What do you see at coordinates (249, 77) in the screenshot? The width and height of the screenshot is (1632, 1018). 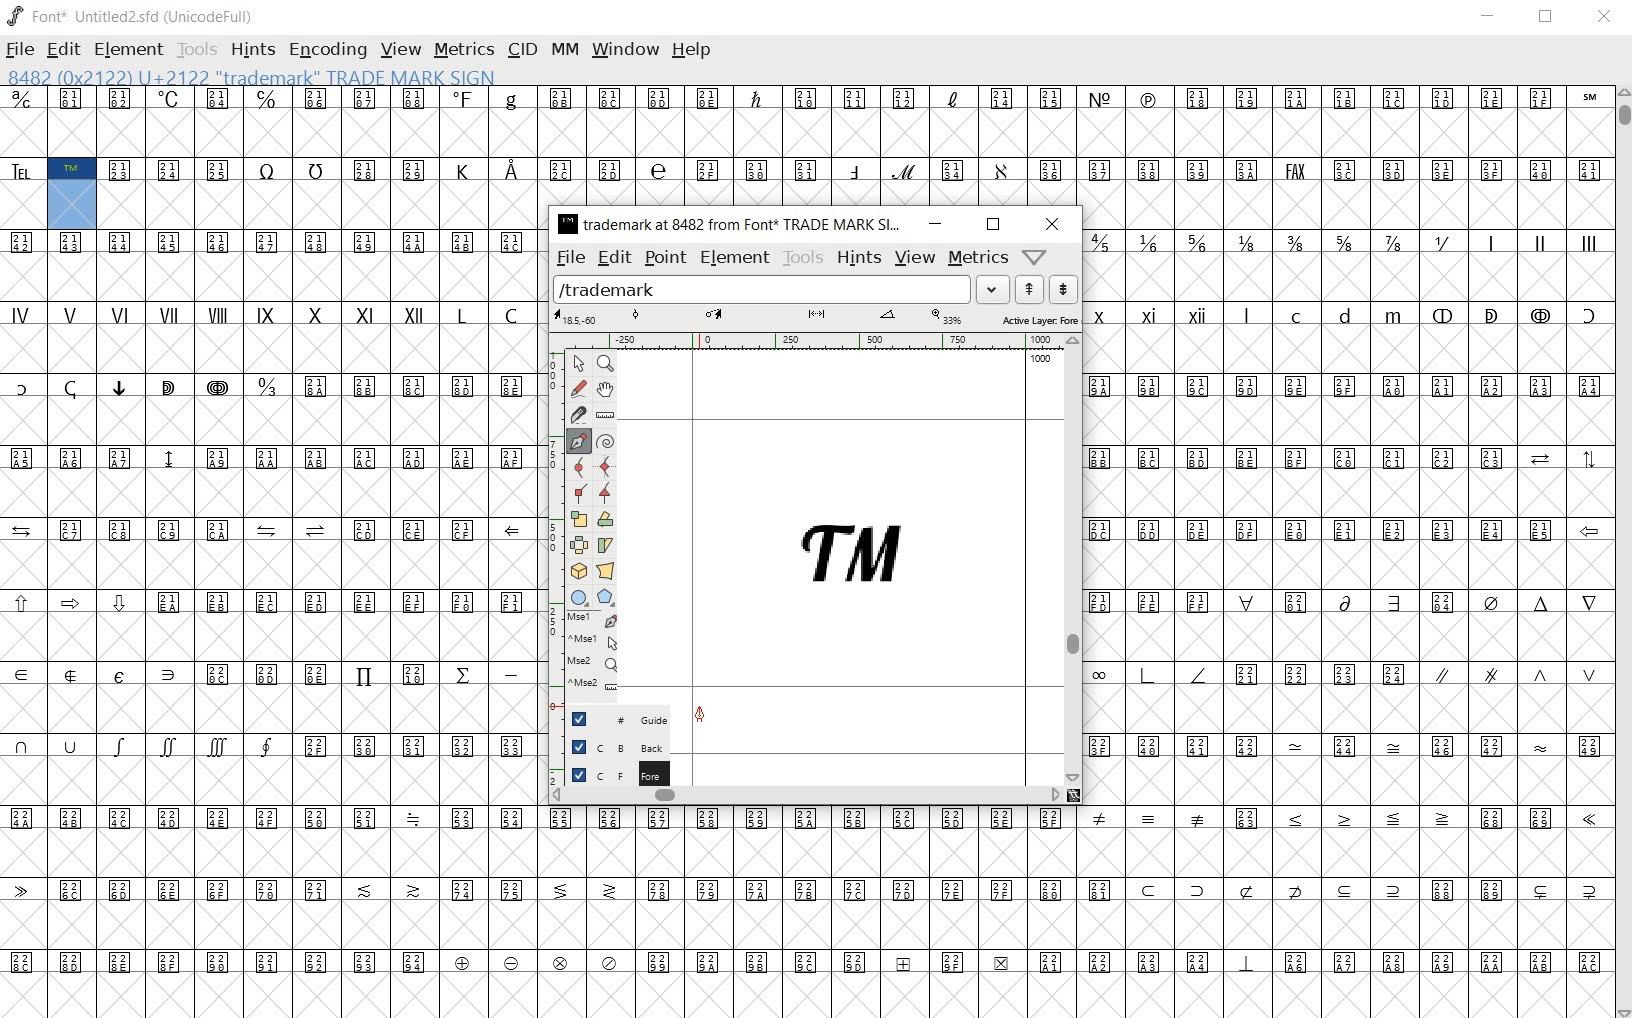 I see `8482 (0x2122) U+2122 "trademark" Trade Mark Sign` at bounding box center [249, 77].